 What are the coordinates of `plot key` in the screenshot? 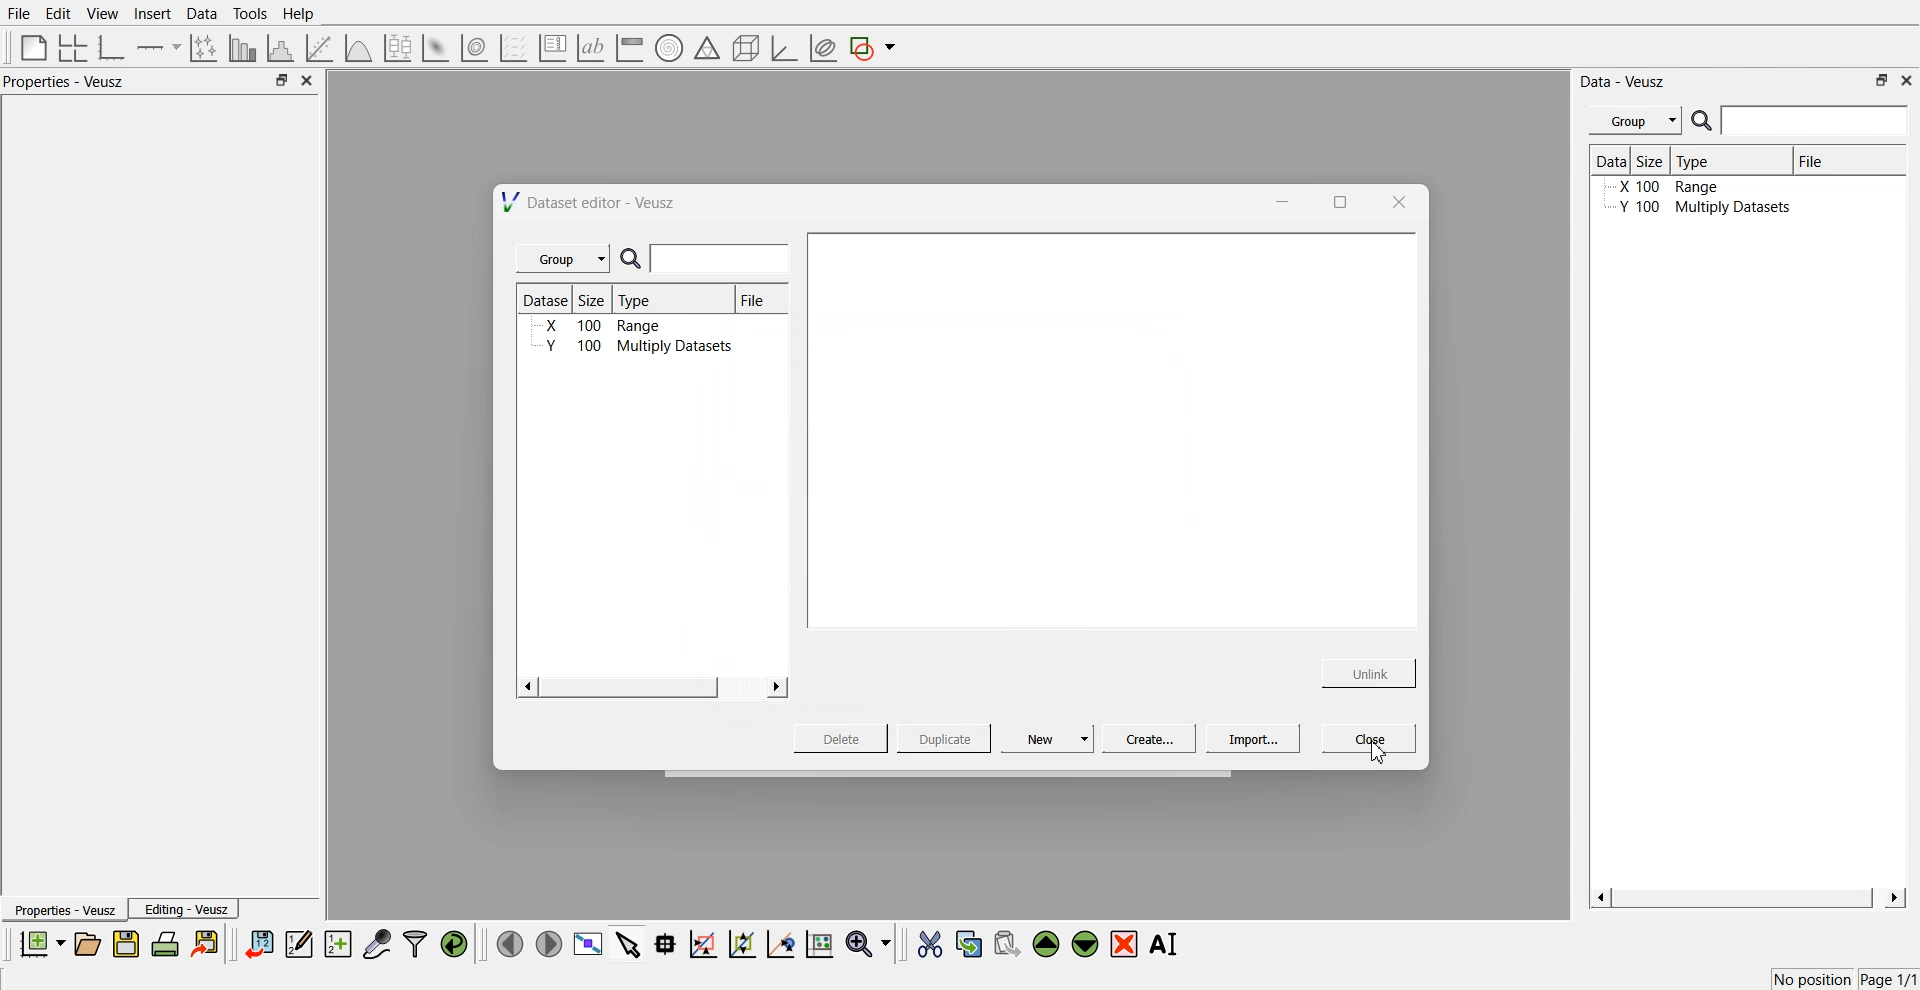 It's located at (552, 48).